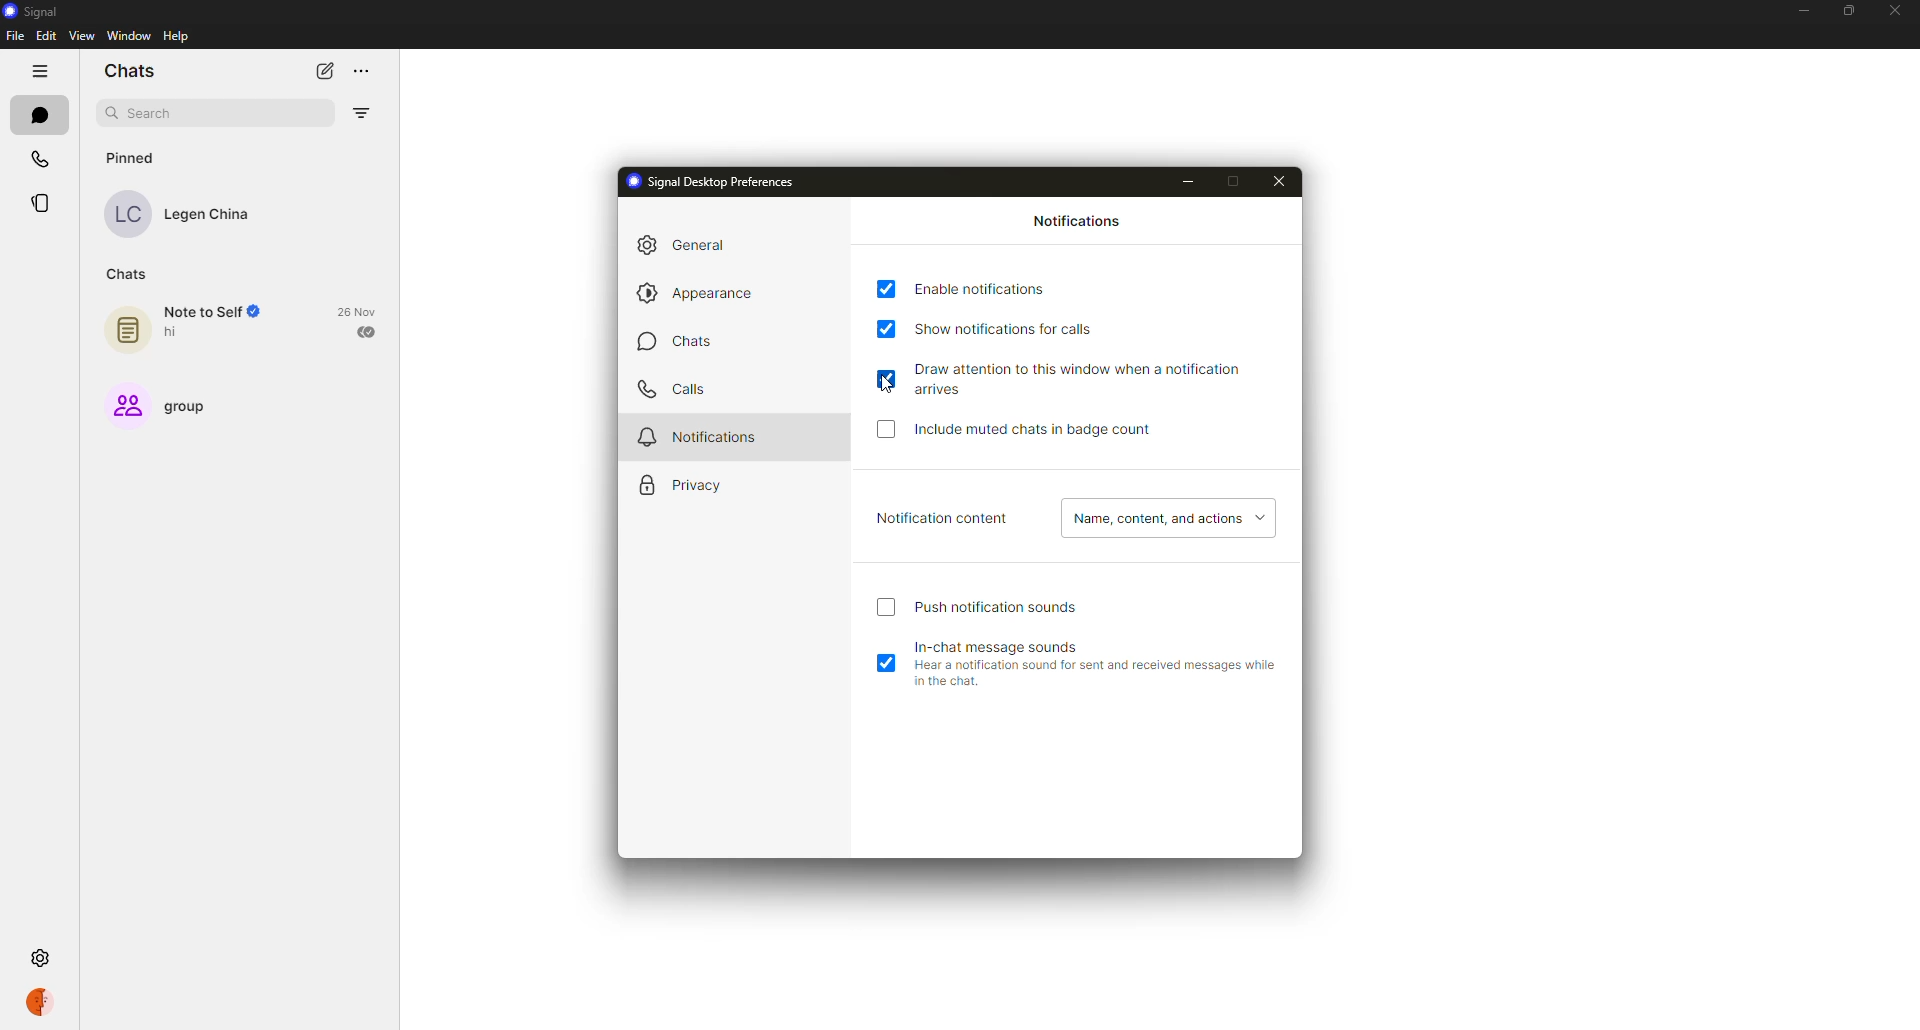  What do you see at coordinates (988, 288) in the screenshot?
I see `enable notifications` at bounding box center [988, 288].